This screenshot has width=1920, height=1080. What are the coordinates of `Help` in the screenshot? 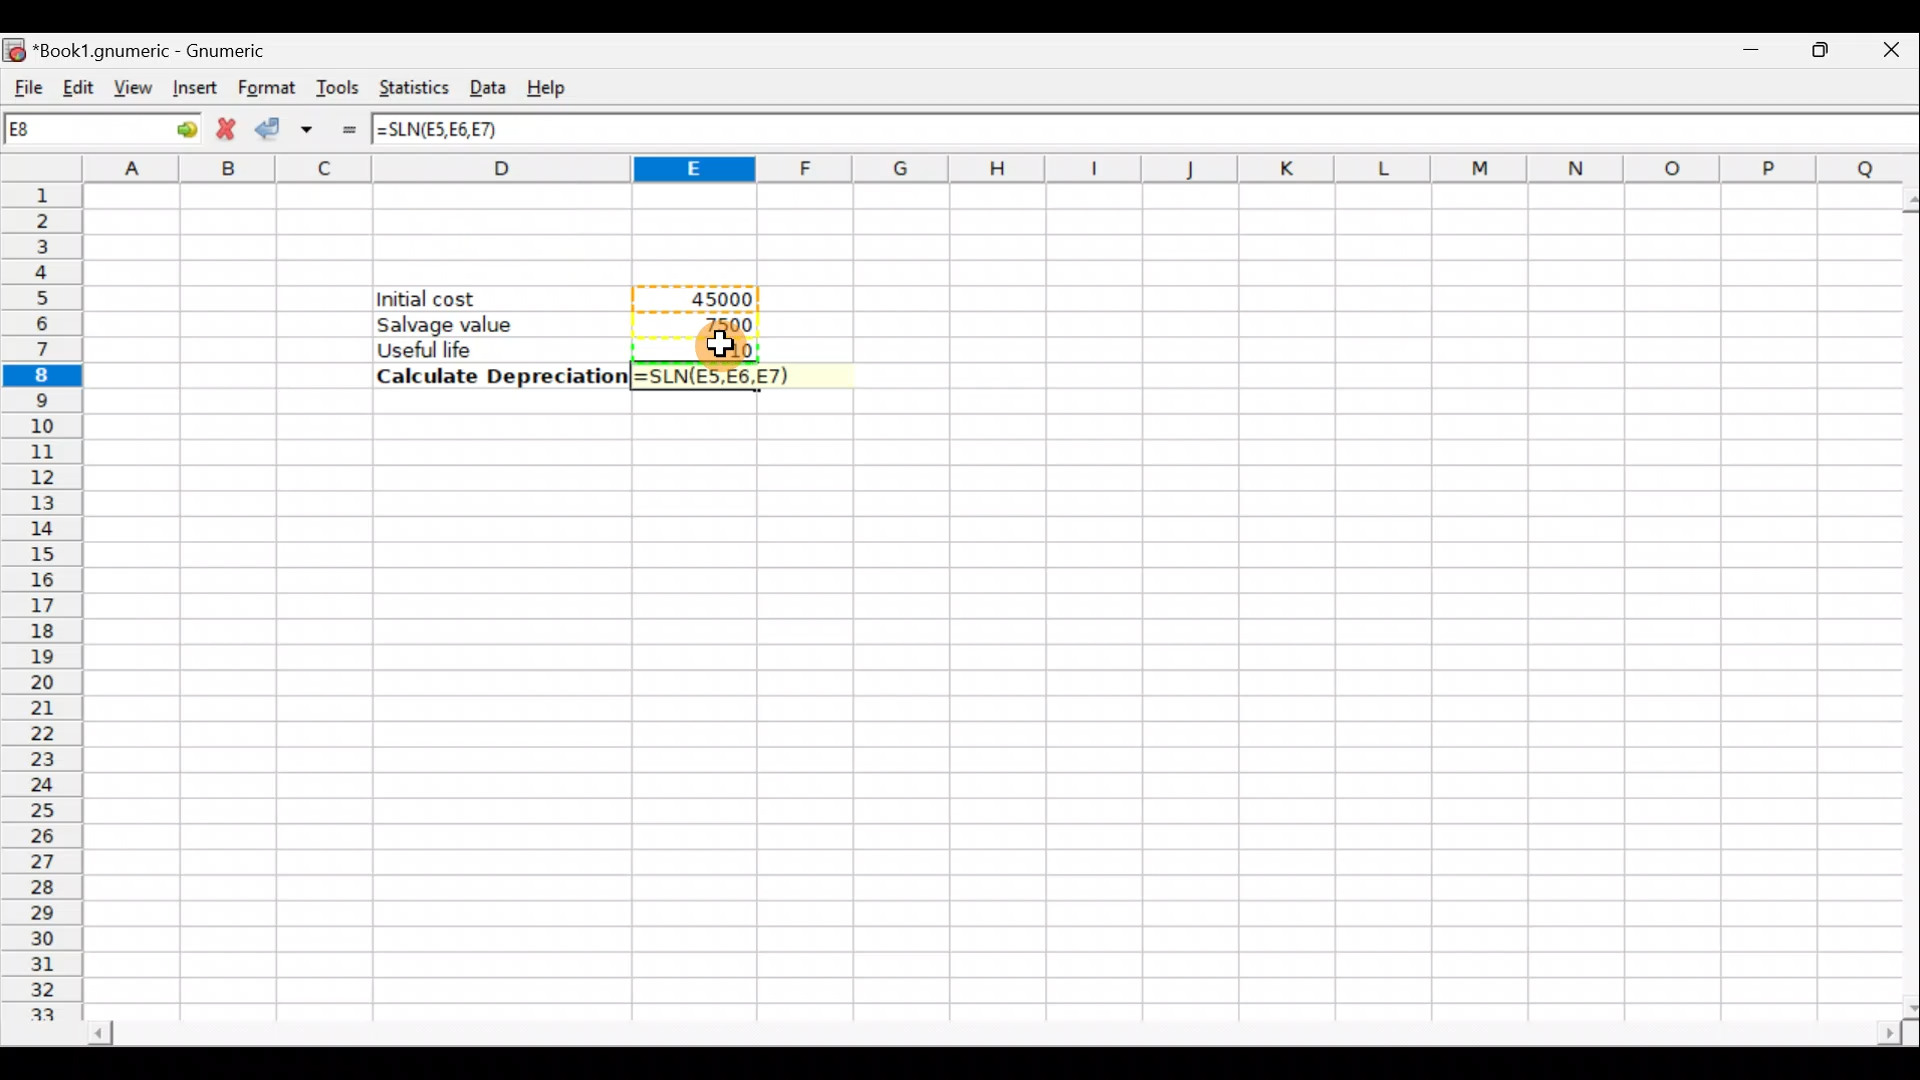 It's located at (558, 81).